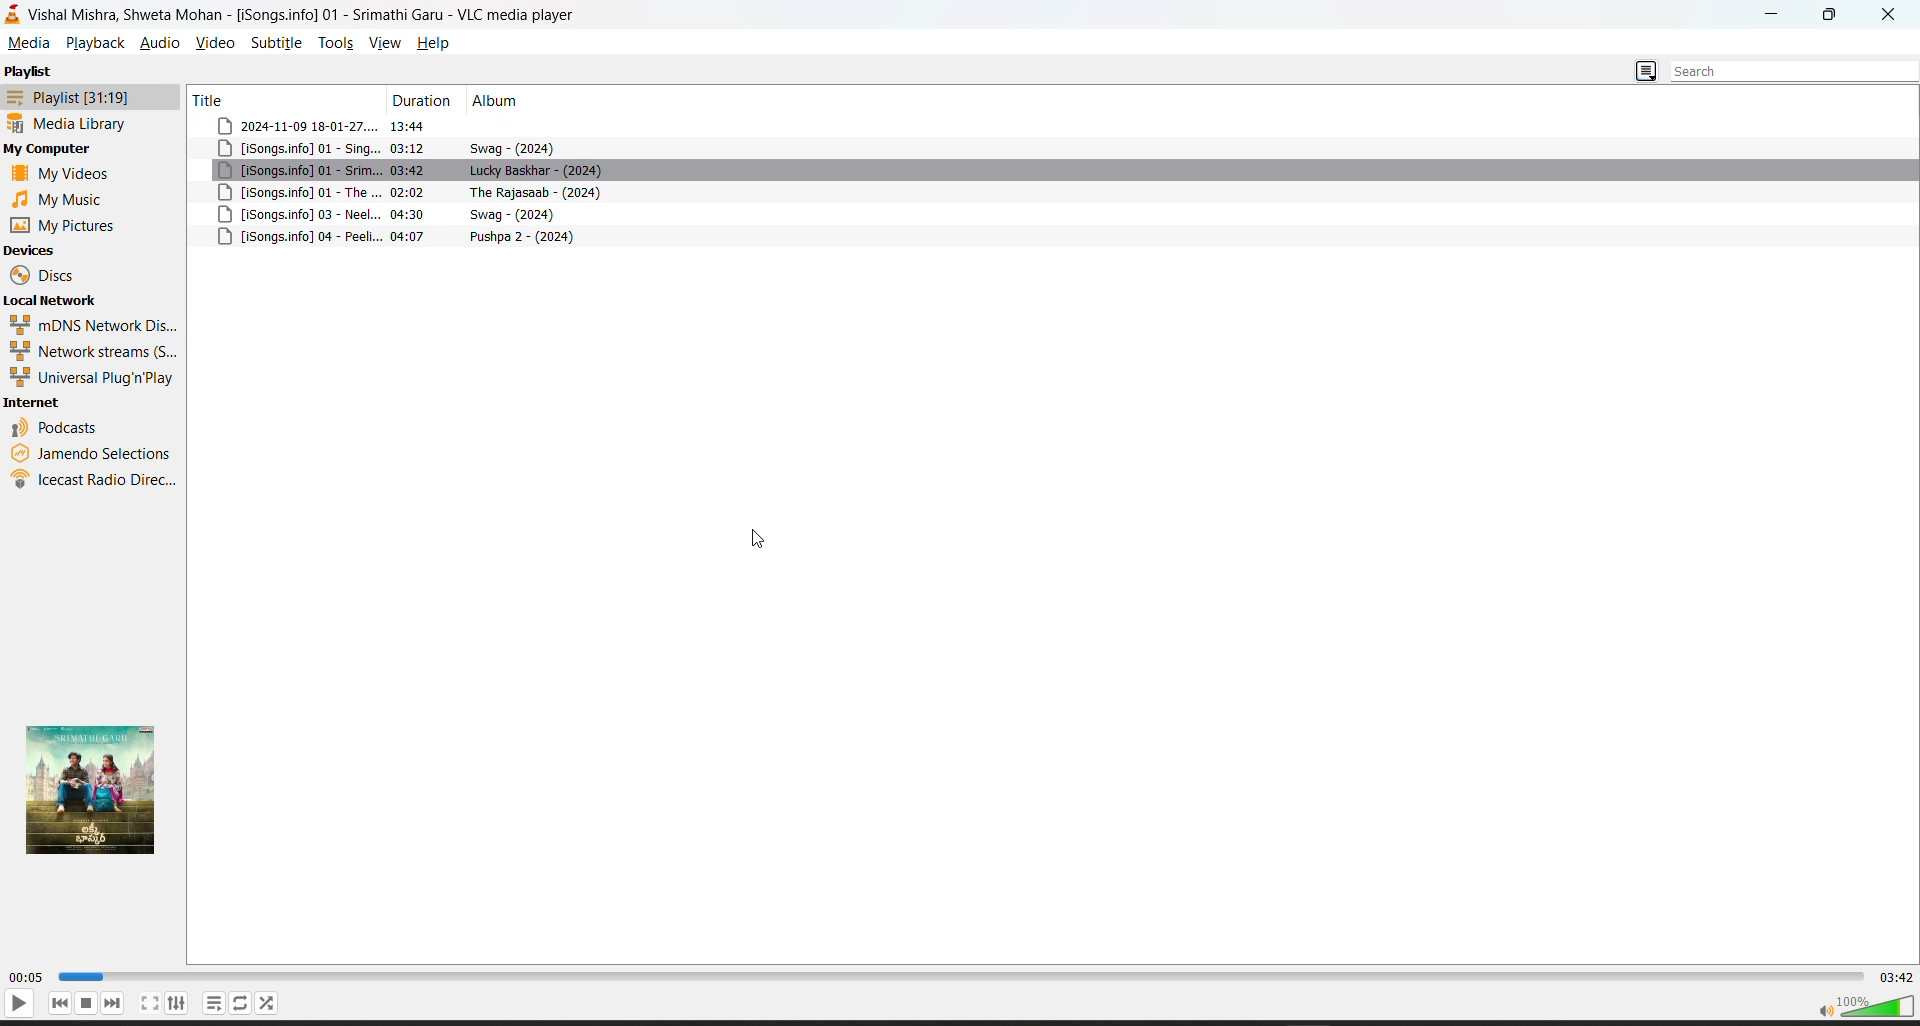 This screenshot has height=1026, width=1920. What do you see at coordinates (87, 1003) in the screenshot?
I see `stop` at bounding box center [87, 1003].